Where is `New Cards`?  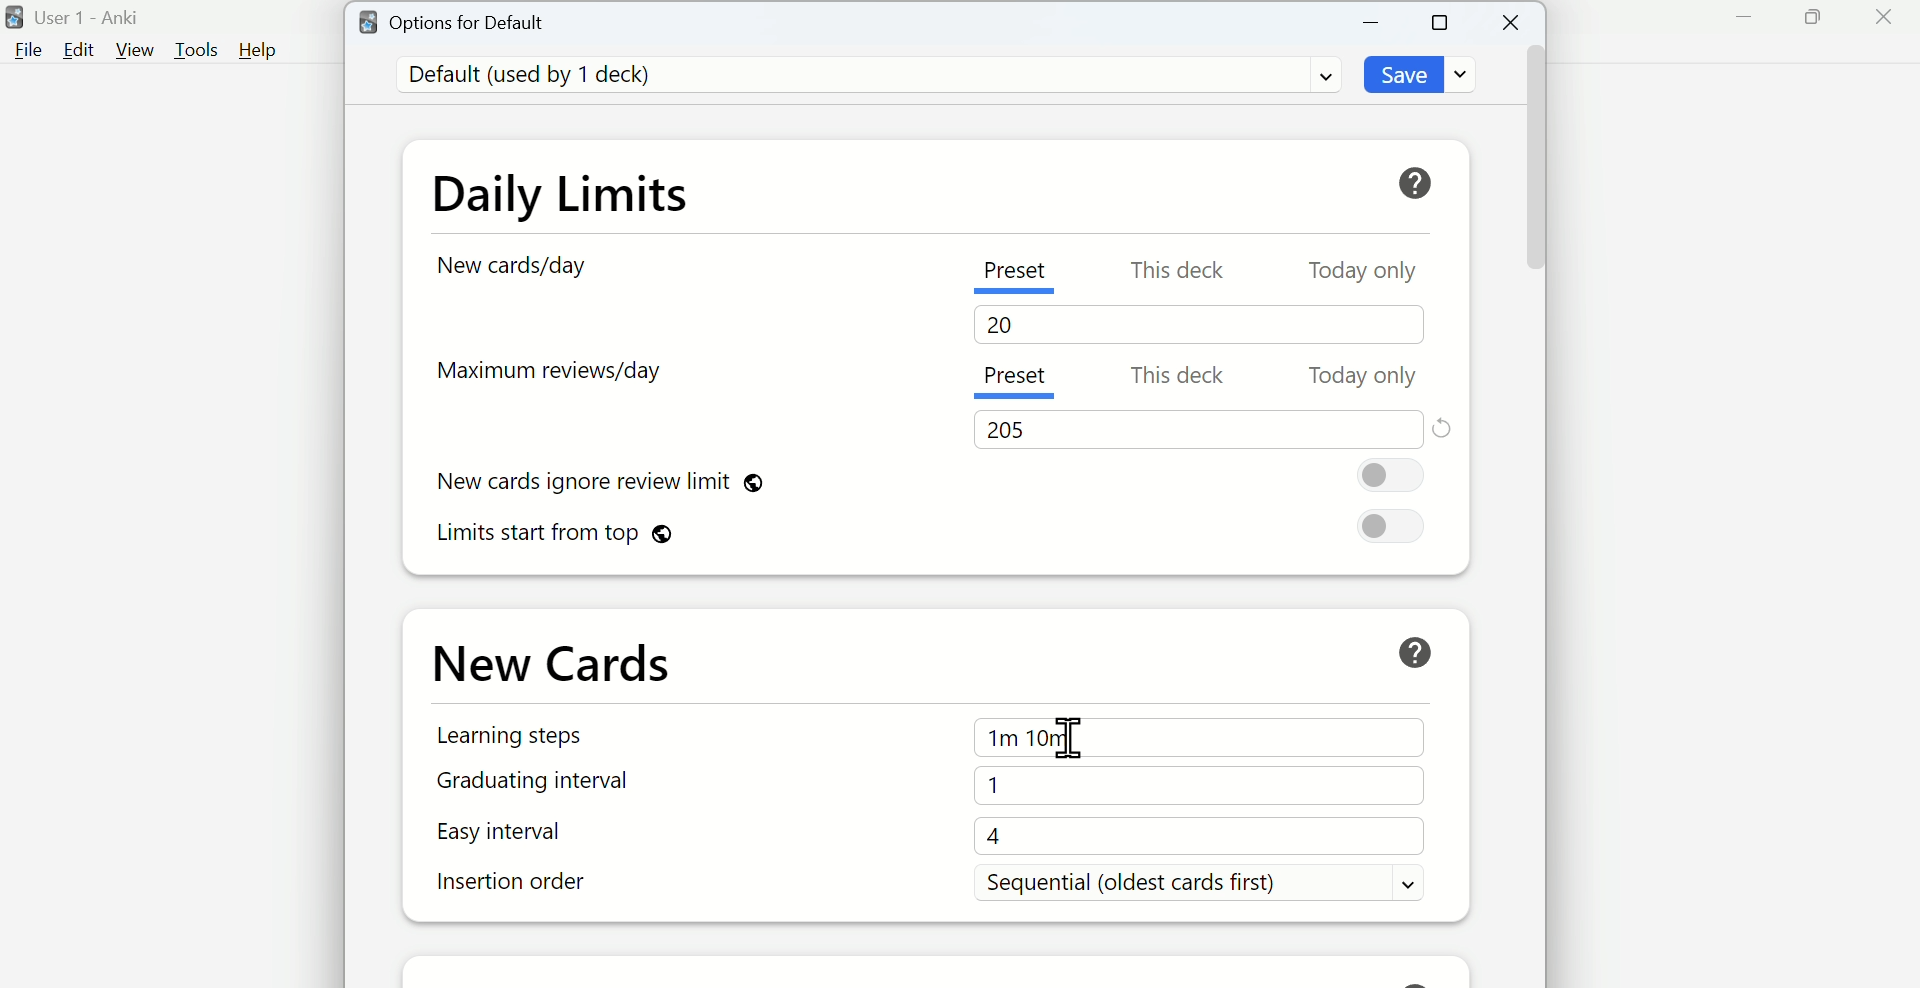
New Cards is located at coordinates (571, 659).